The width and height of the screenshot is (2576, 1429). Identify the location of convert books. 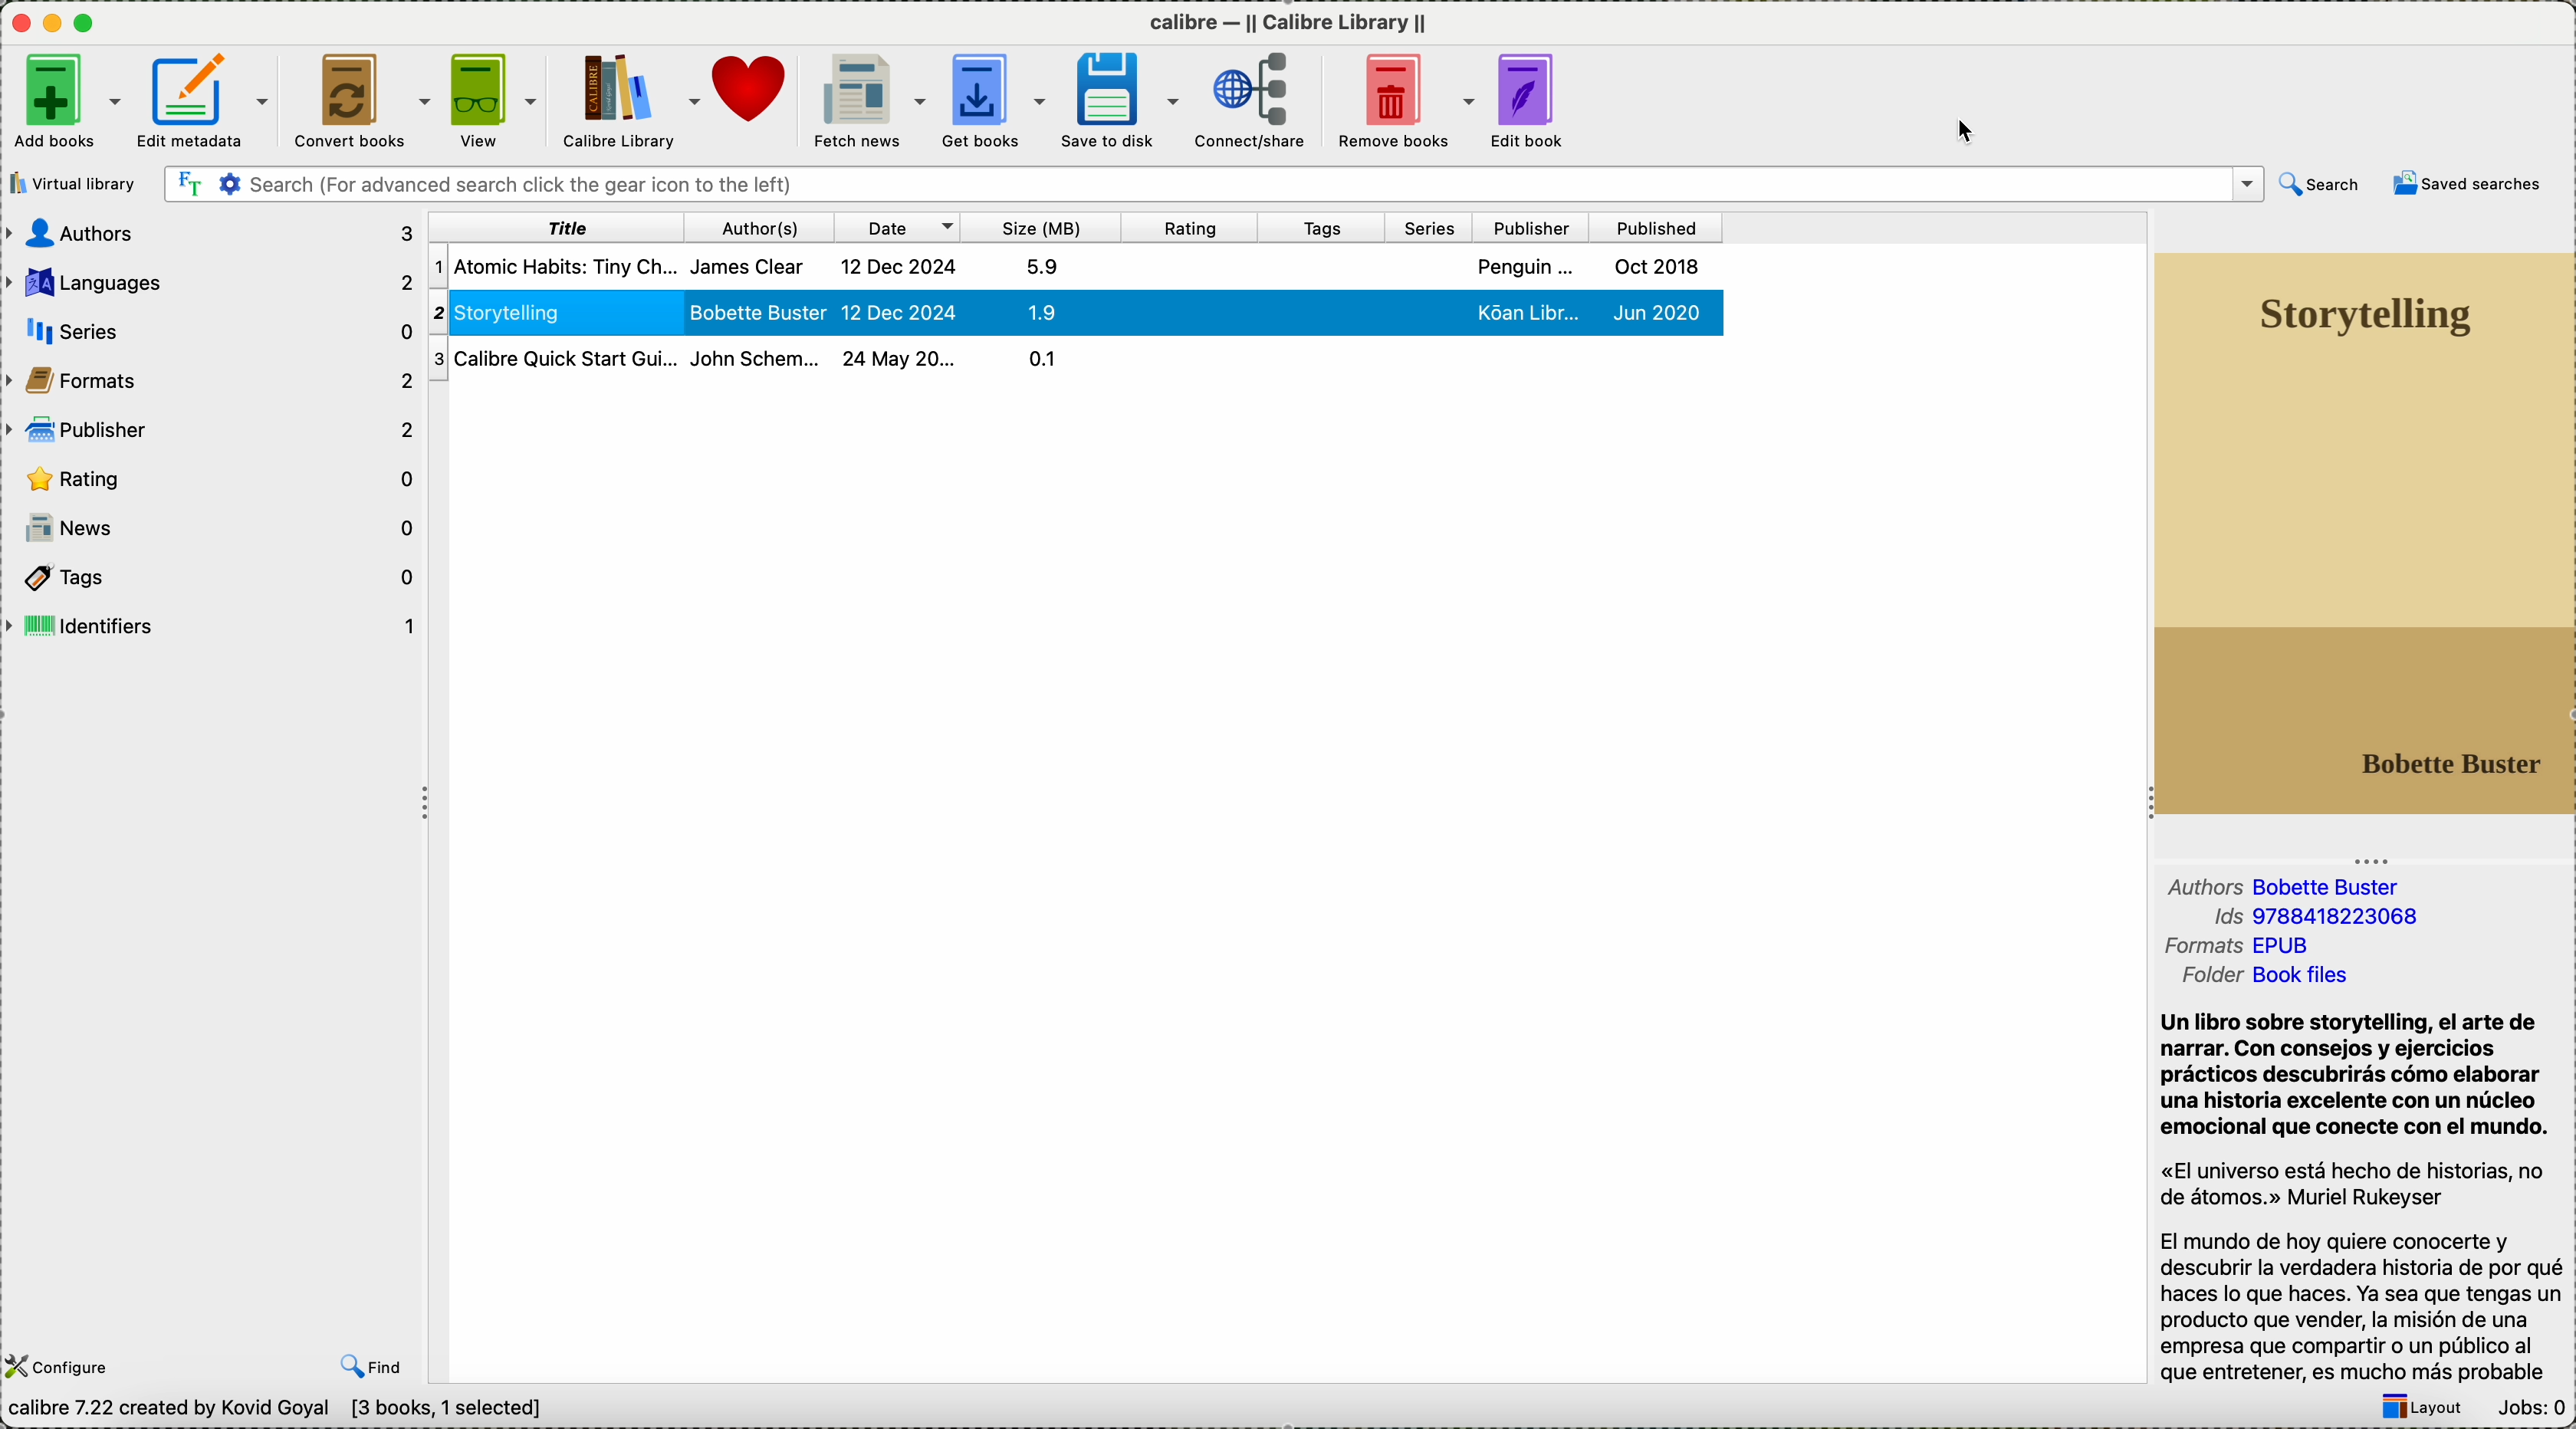
(364, 103).